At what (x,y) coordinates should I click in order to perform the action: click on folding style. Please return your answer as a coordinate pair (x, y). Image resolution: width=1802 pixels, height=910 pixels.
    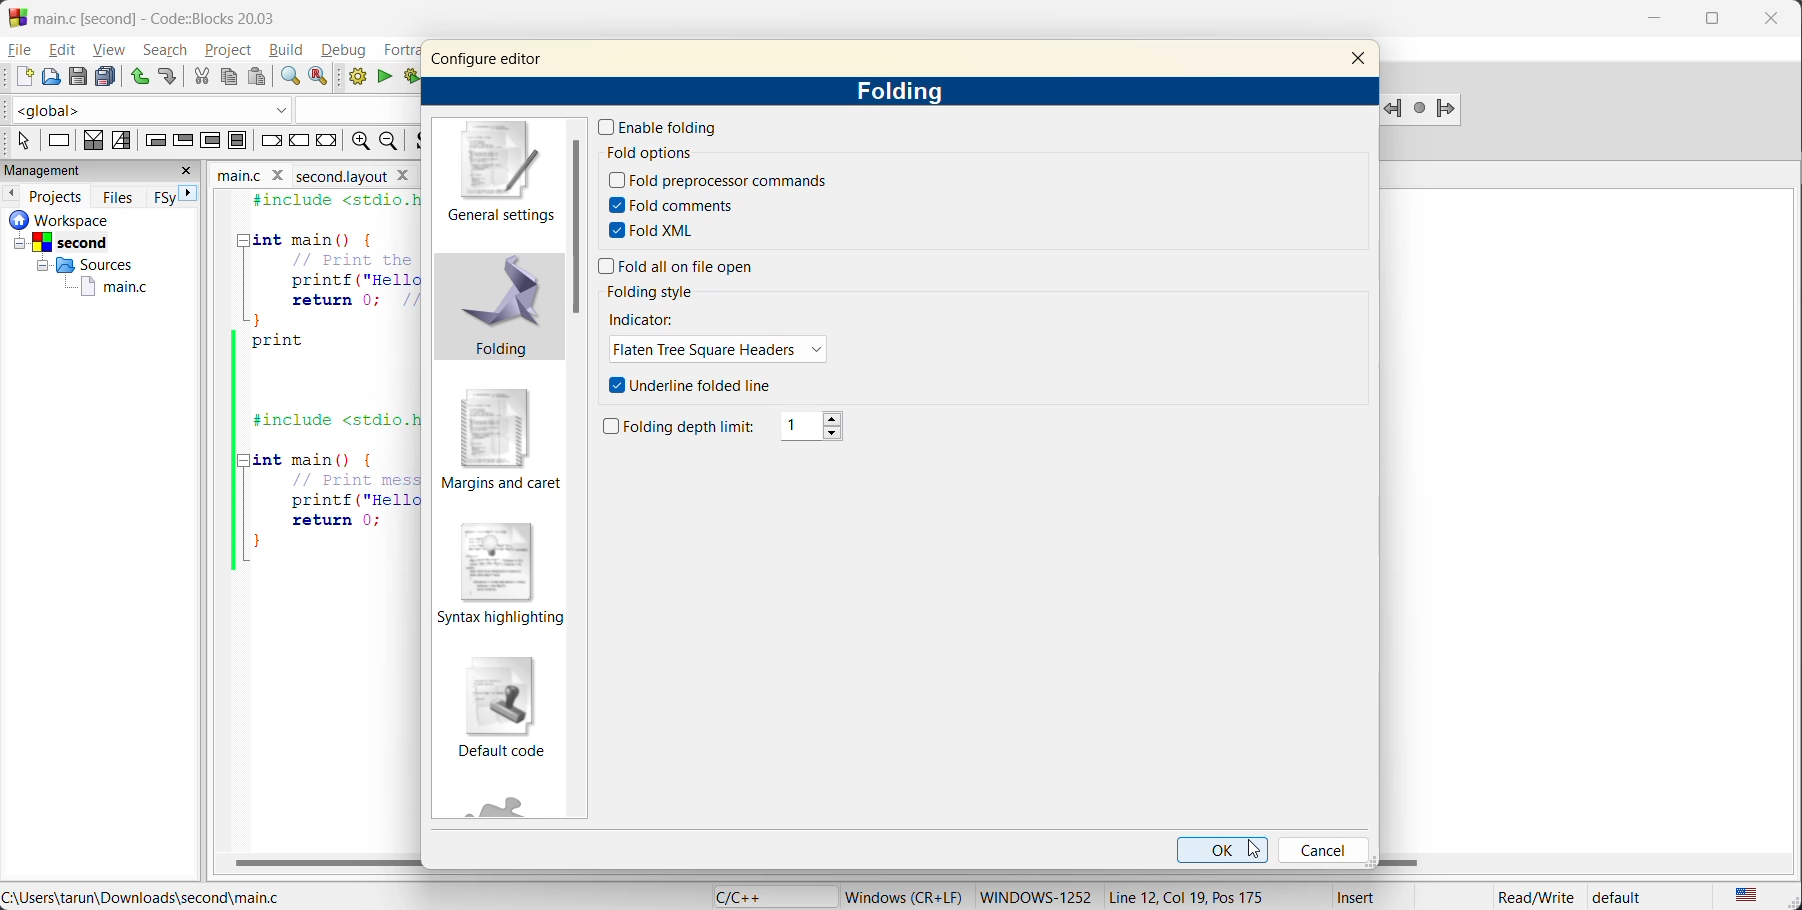
    Looking at the image, I should click on (657, 292).